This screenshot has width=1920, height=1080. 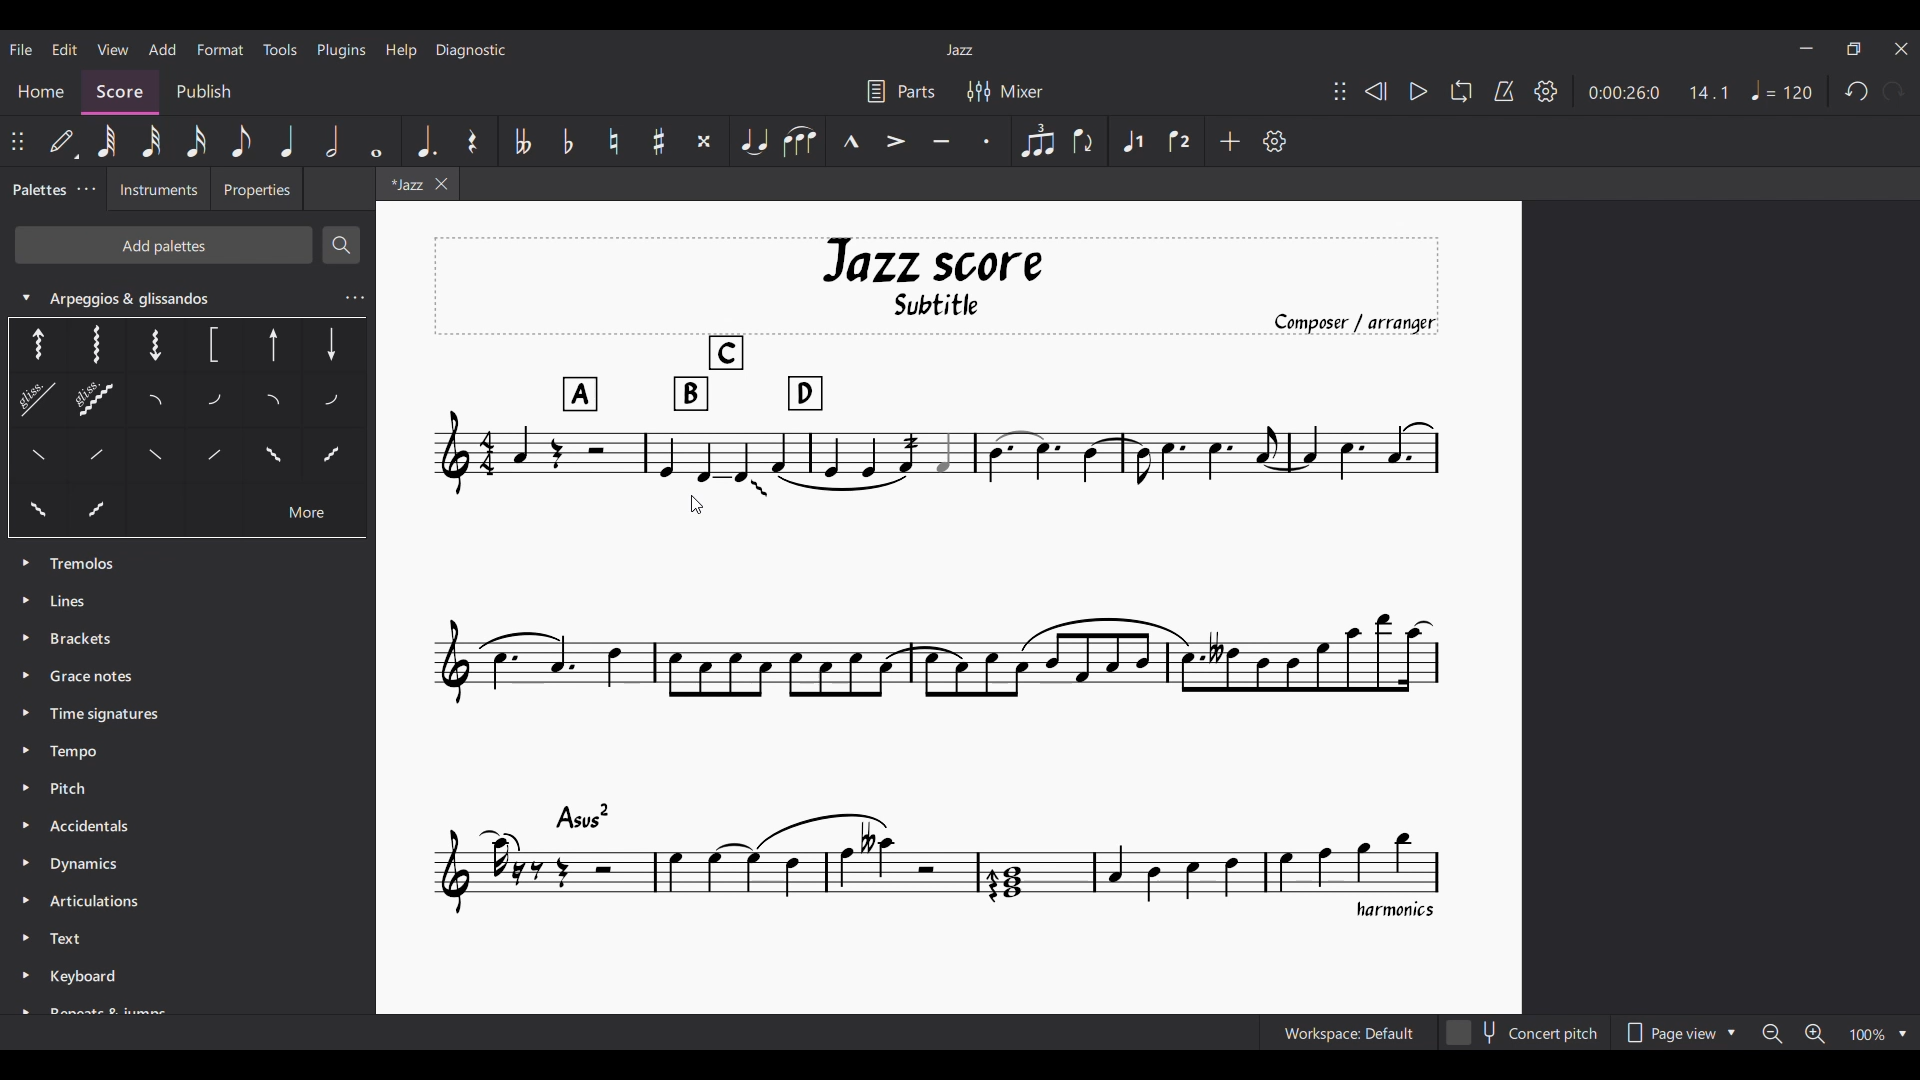 What do you see at coordinates (18, 141) in the screenshot?
I see `Change position` at bounding box center [18, 141].